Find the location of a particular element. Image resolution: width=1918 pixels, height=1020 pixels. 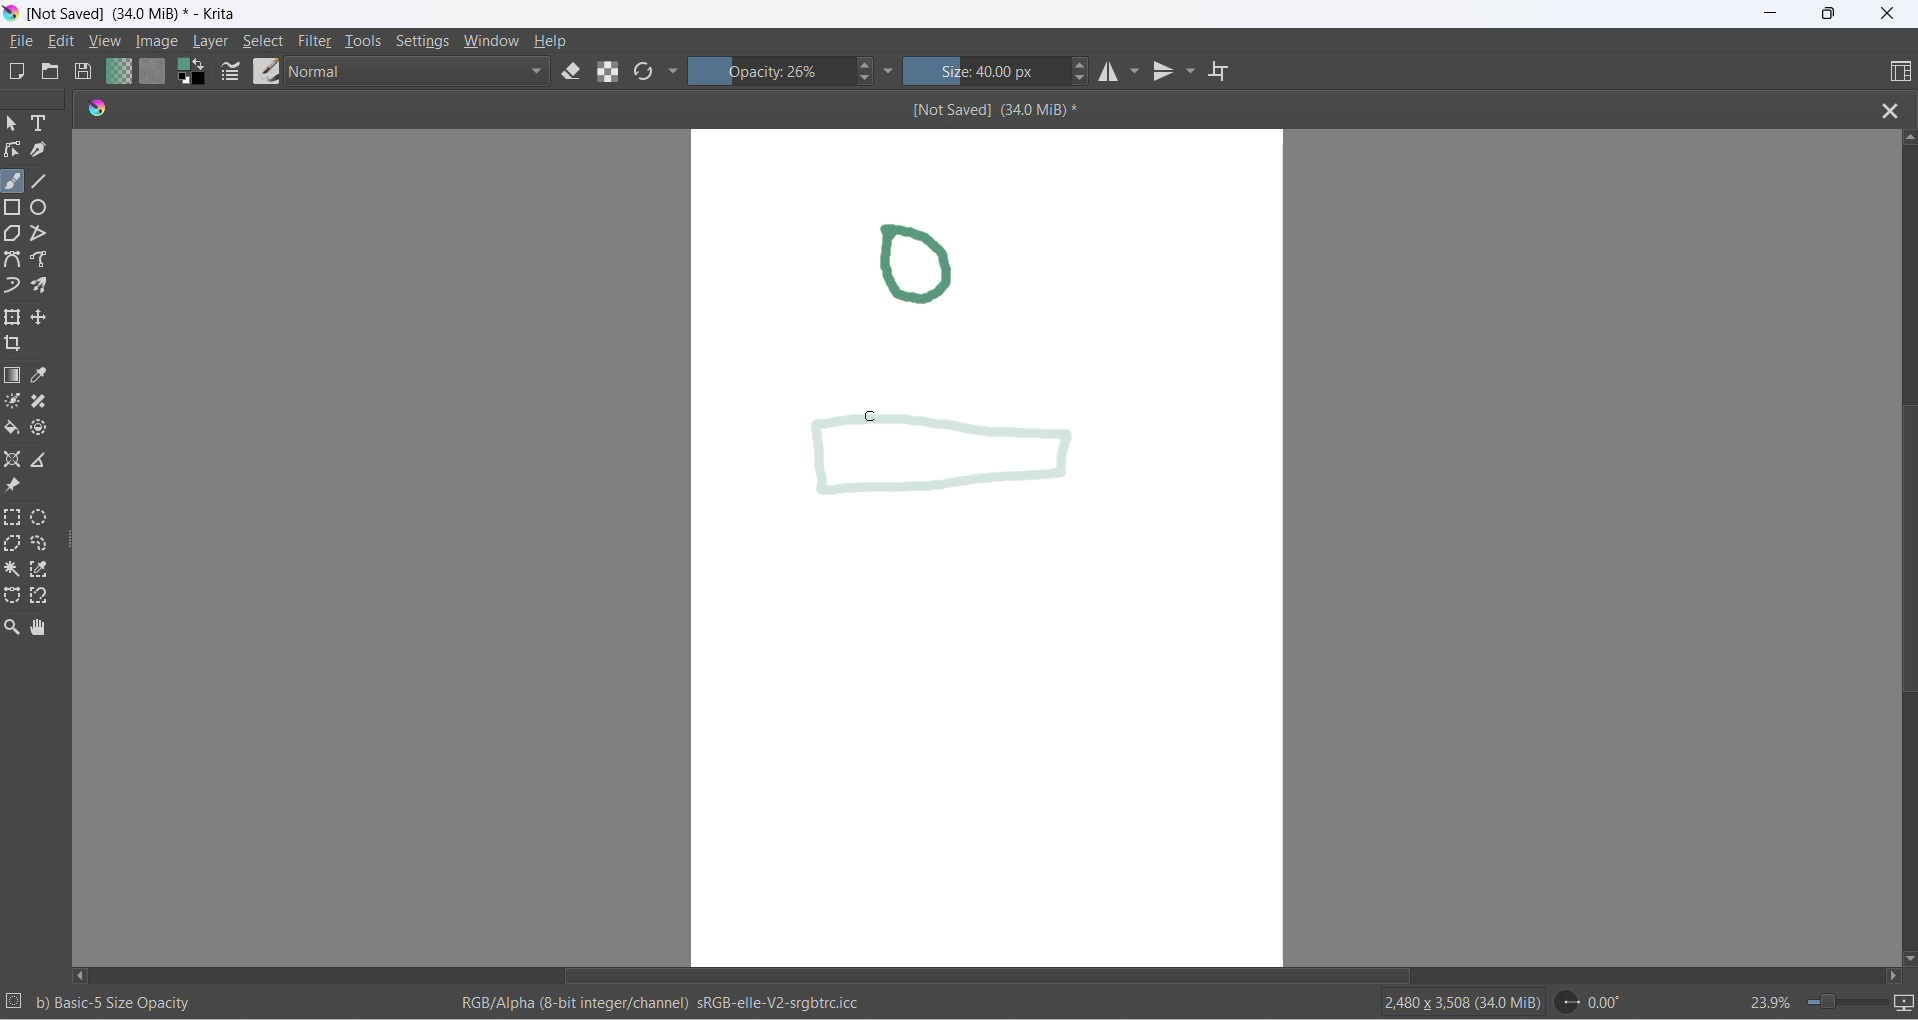

cursor is located at coordinates (872, 416).